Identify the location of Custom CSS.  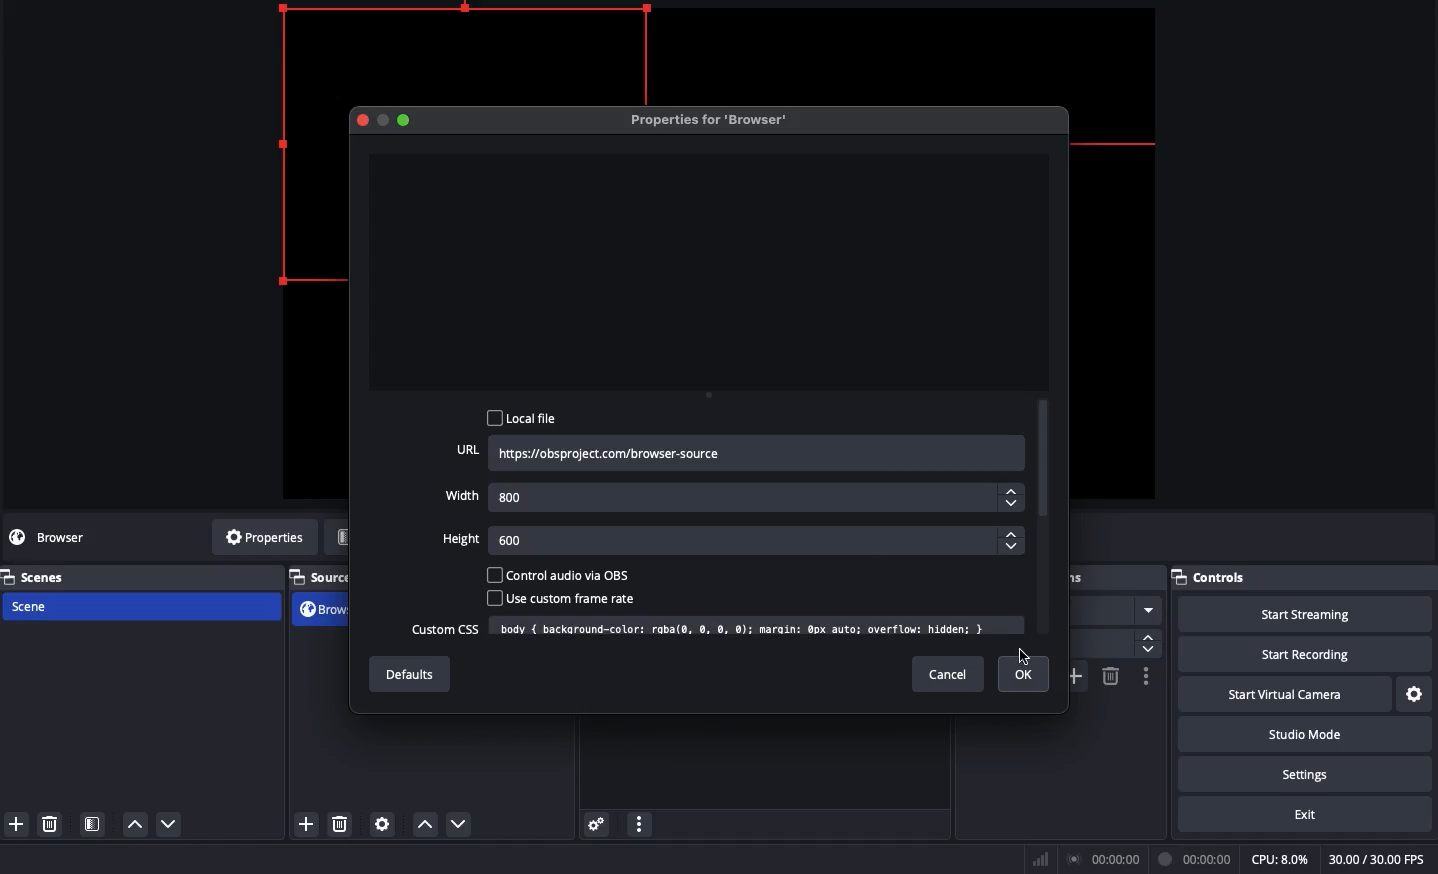
(714, 629).